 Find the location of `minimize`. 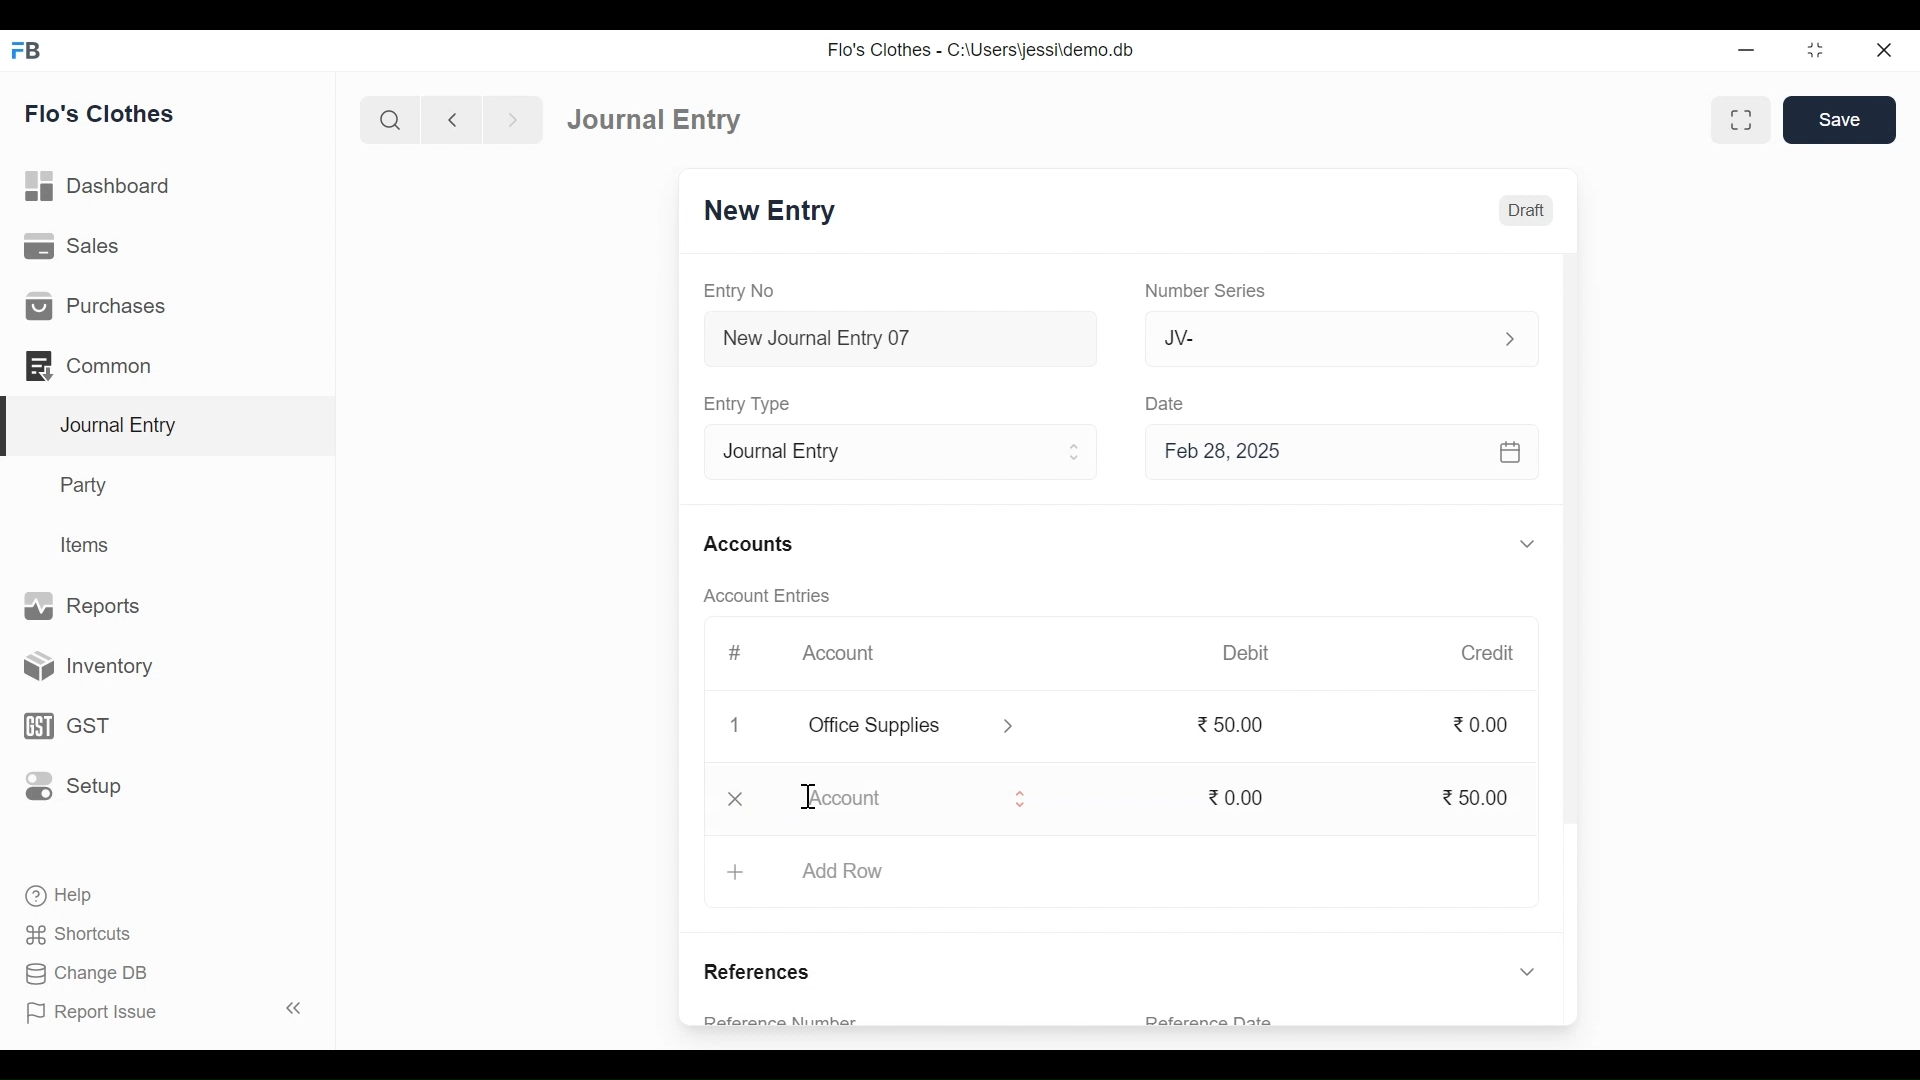

minimize is located at coordinates (1746, 52).